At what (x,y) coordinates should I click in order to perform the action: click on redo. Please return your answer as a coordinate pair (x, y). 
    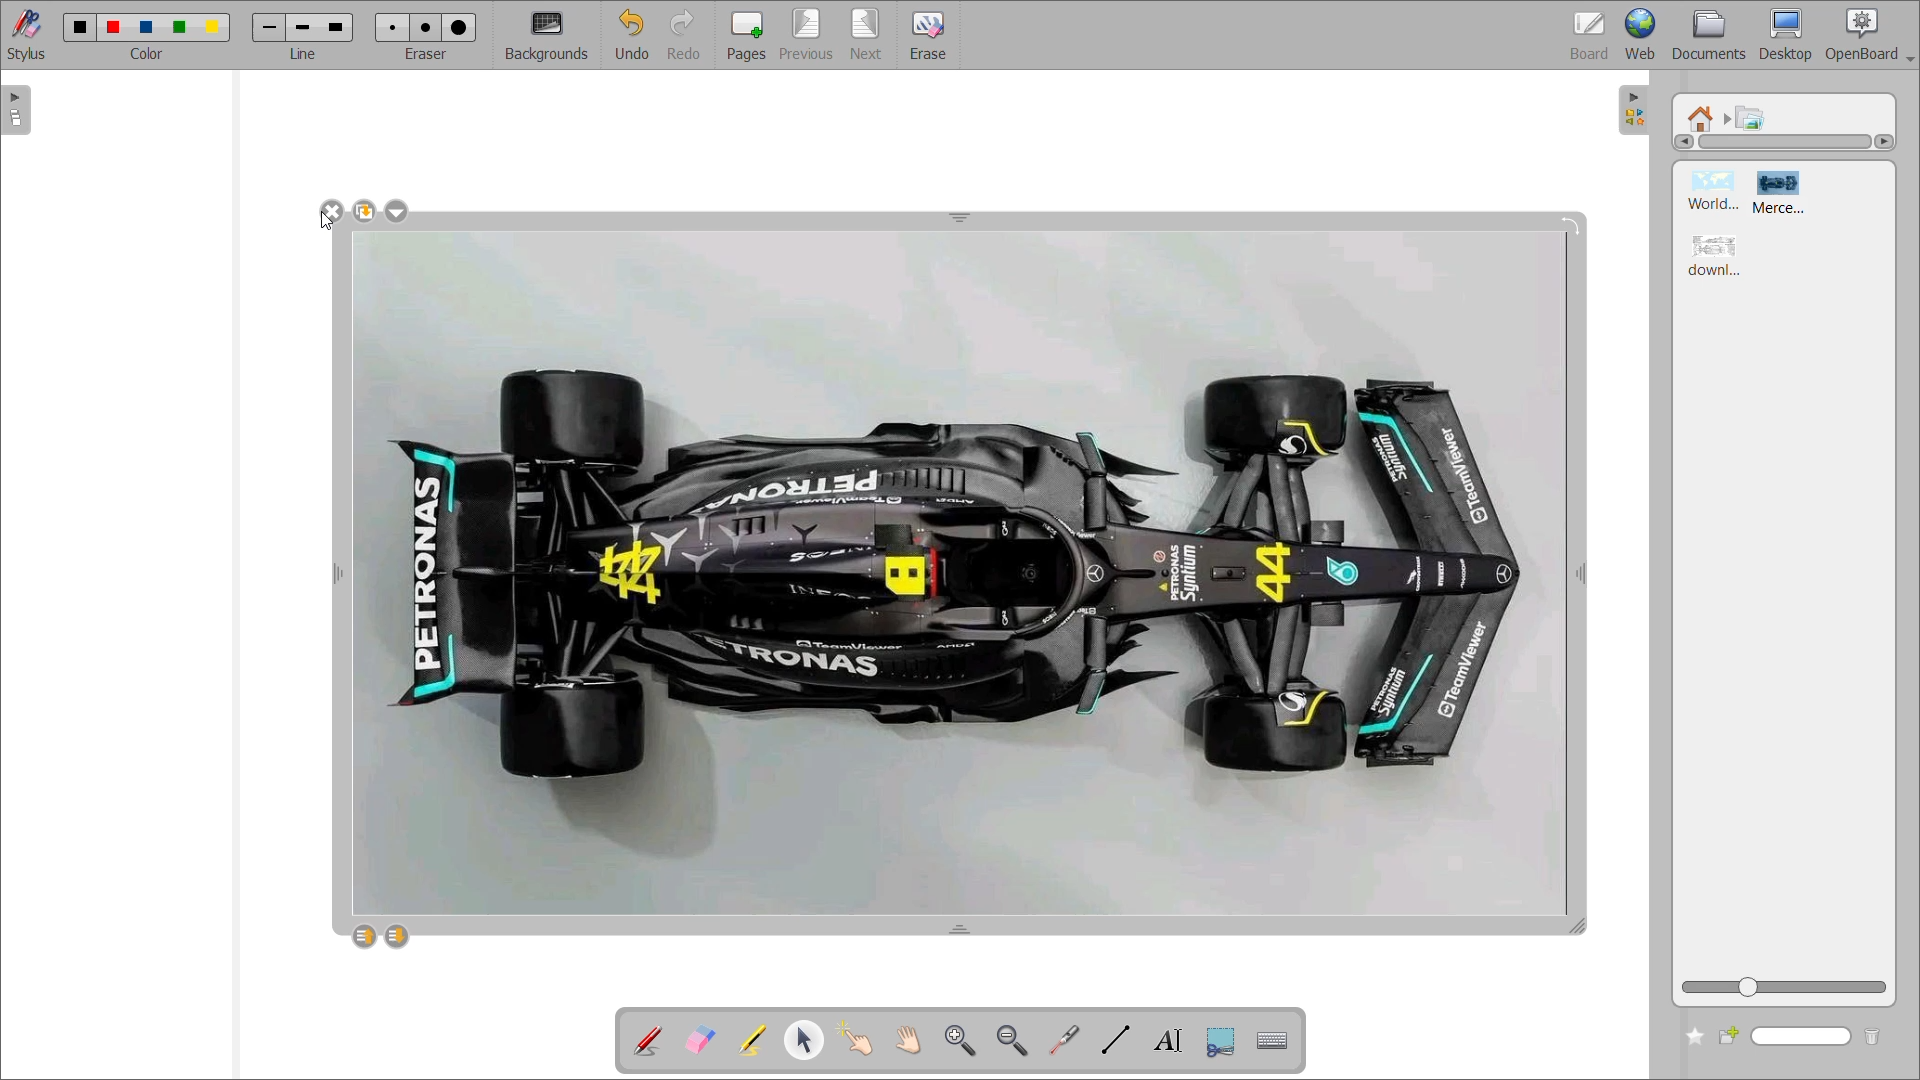
    Looking at the image, I should click on (684, 33).